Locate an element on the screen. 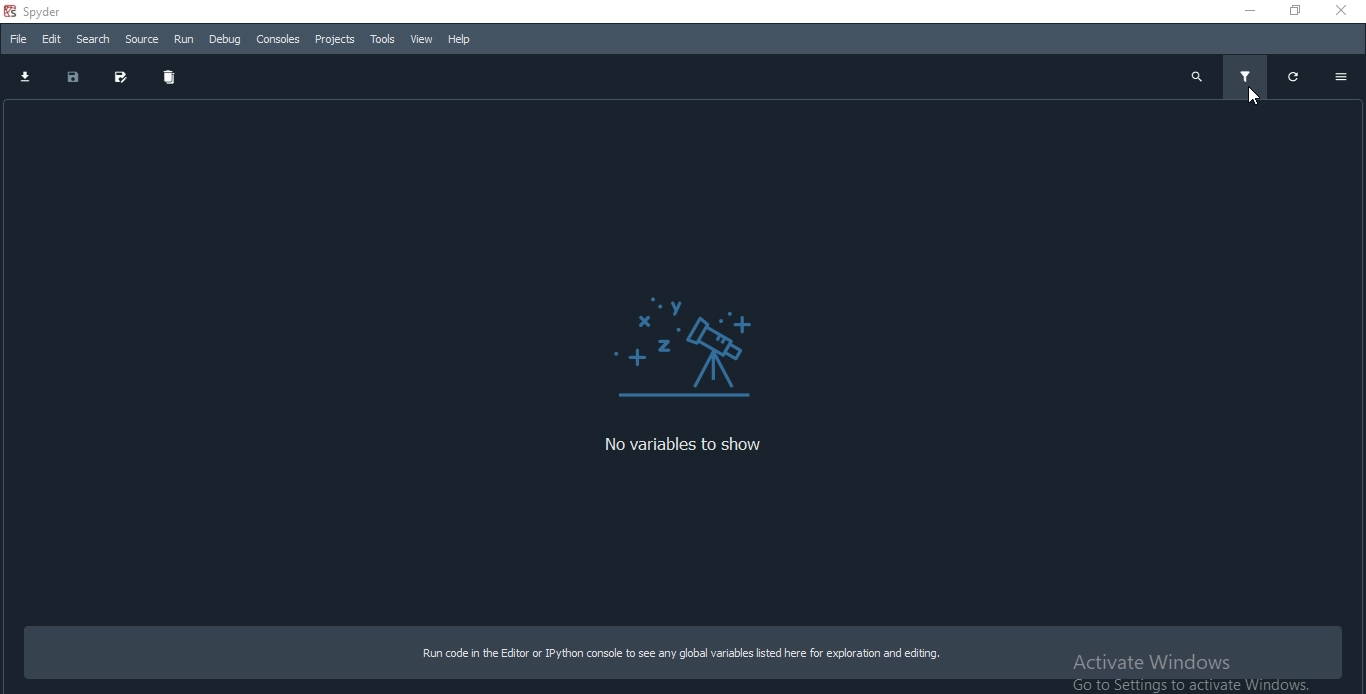 Image resolution: width=1366 pixels, height=694 pixels. Edit is located at coordinates (52, 38).